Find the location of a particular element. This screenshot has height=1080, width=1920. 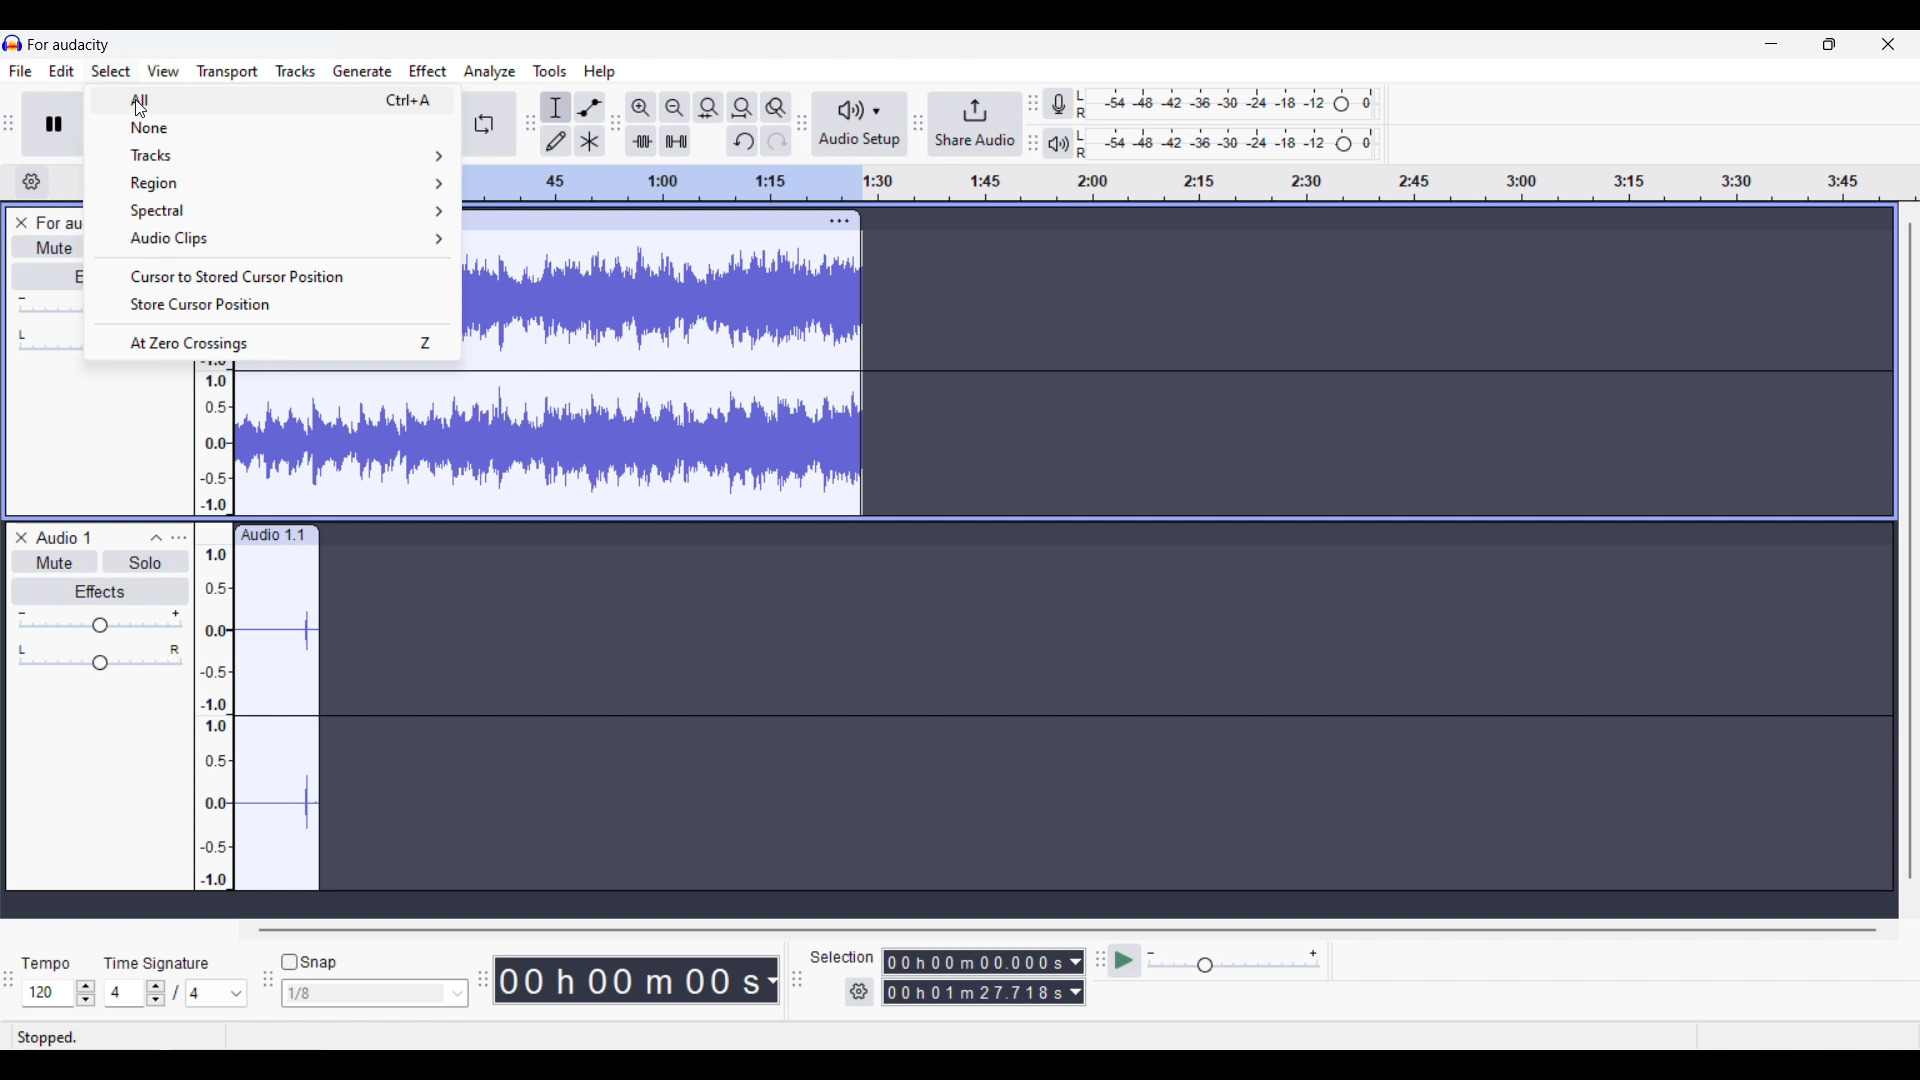

Vertical slide bar is located at coordinates (1911, 550).